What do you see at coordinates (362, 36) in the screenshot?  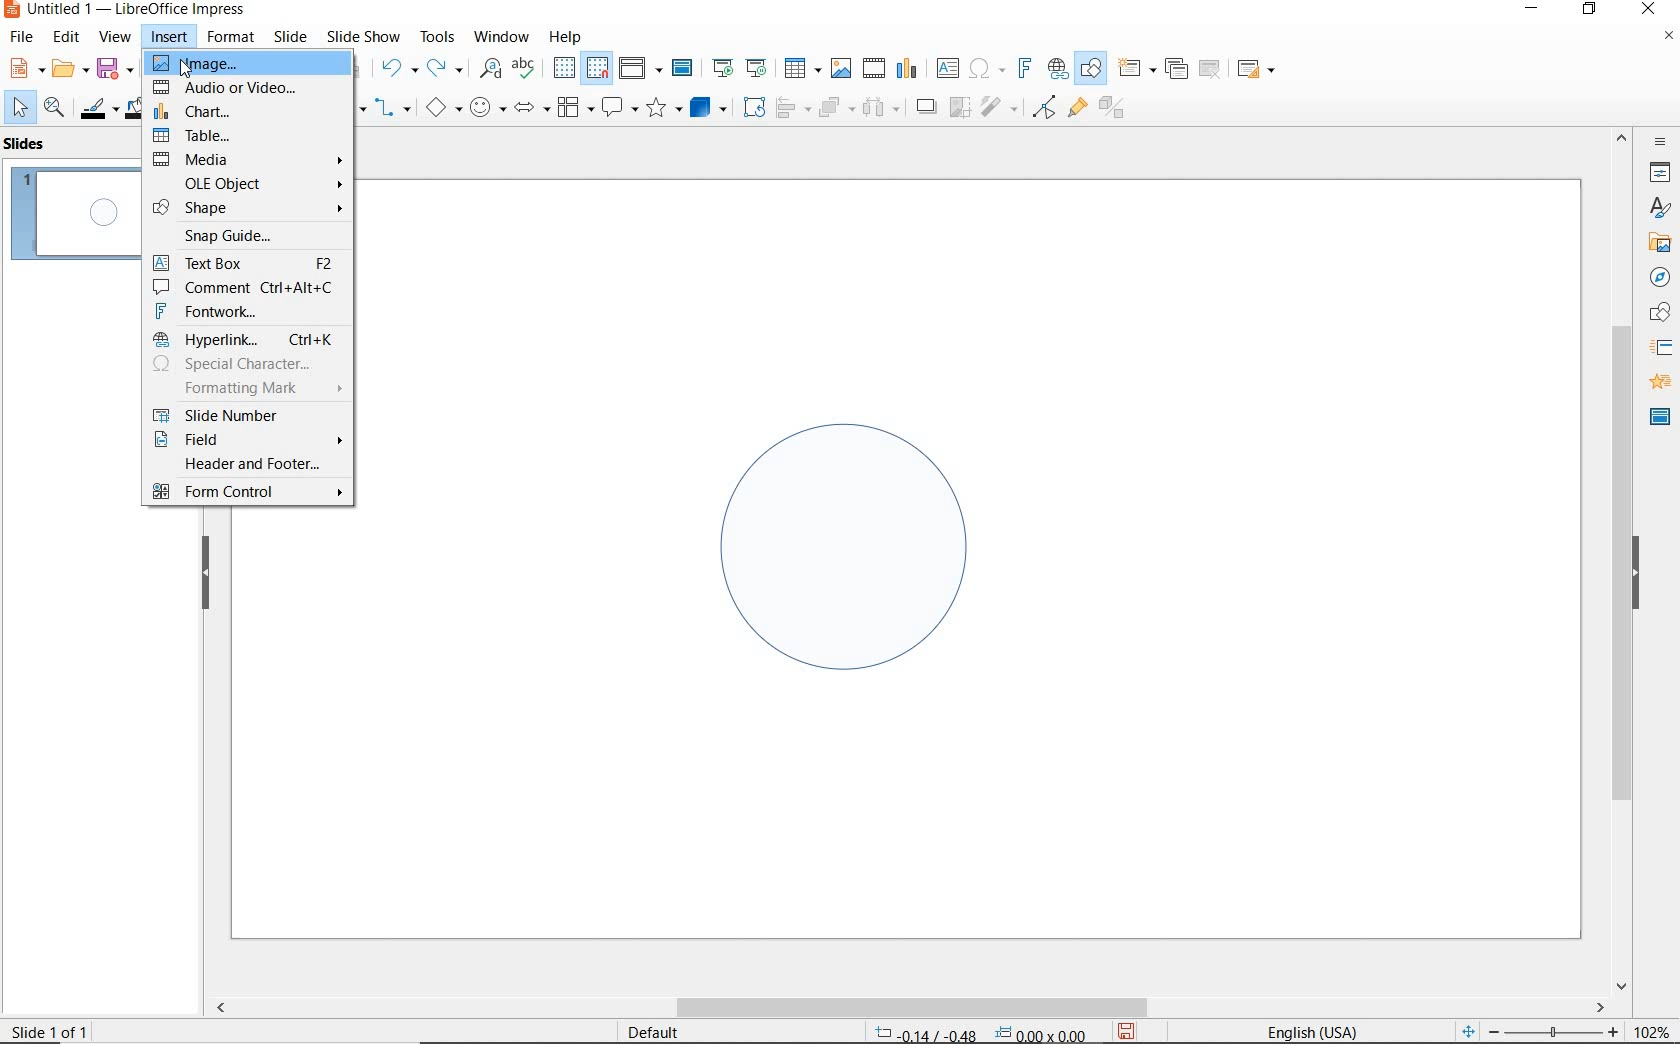 I see `slide show` at bounding box center [362, 36].